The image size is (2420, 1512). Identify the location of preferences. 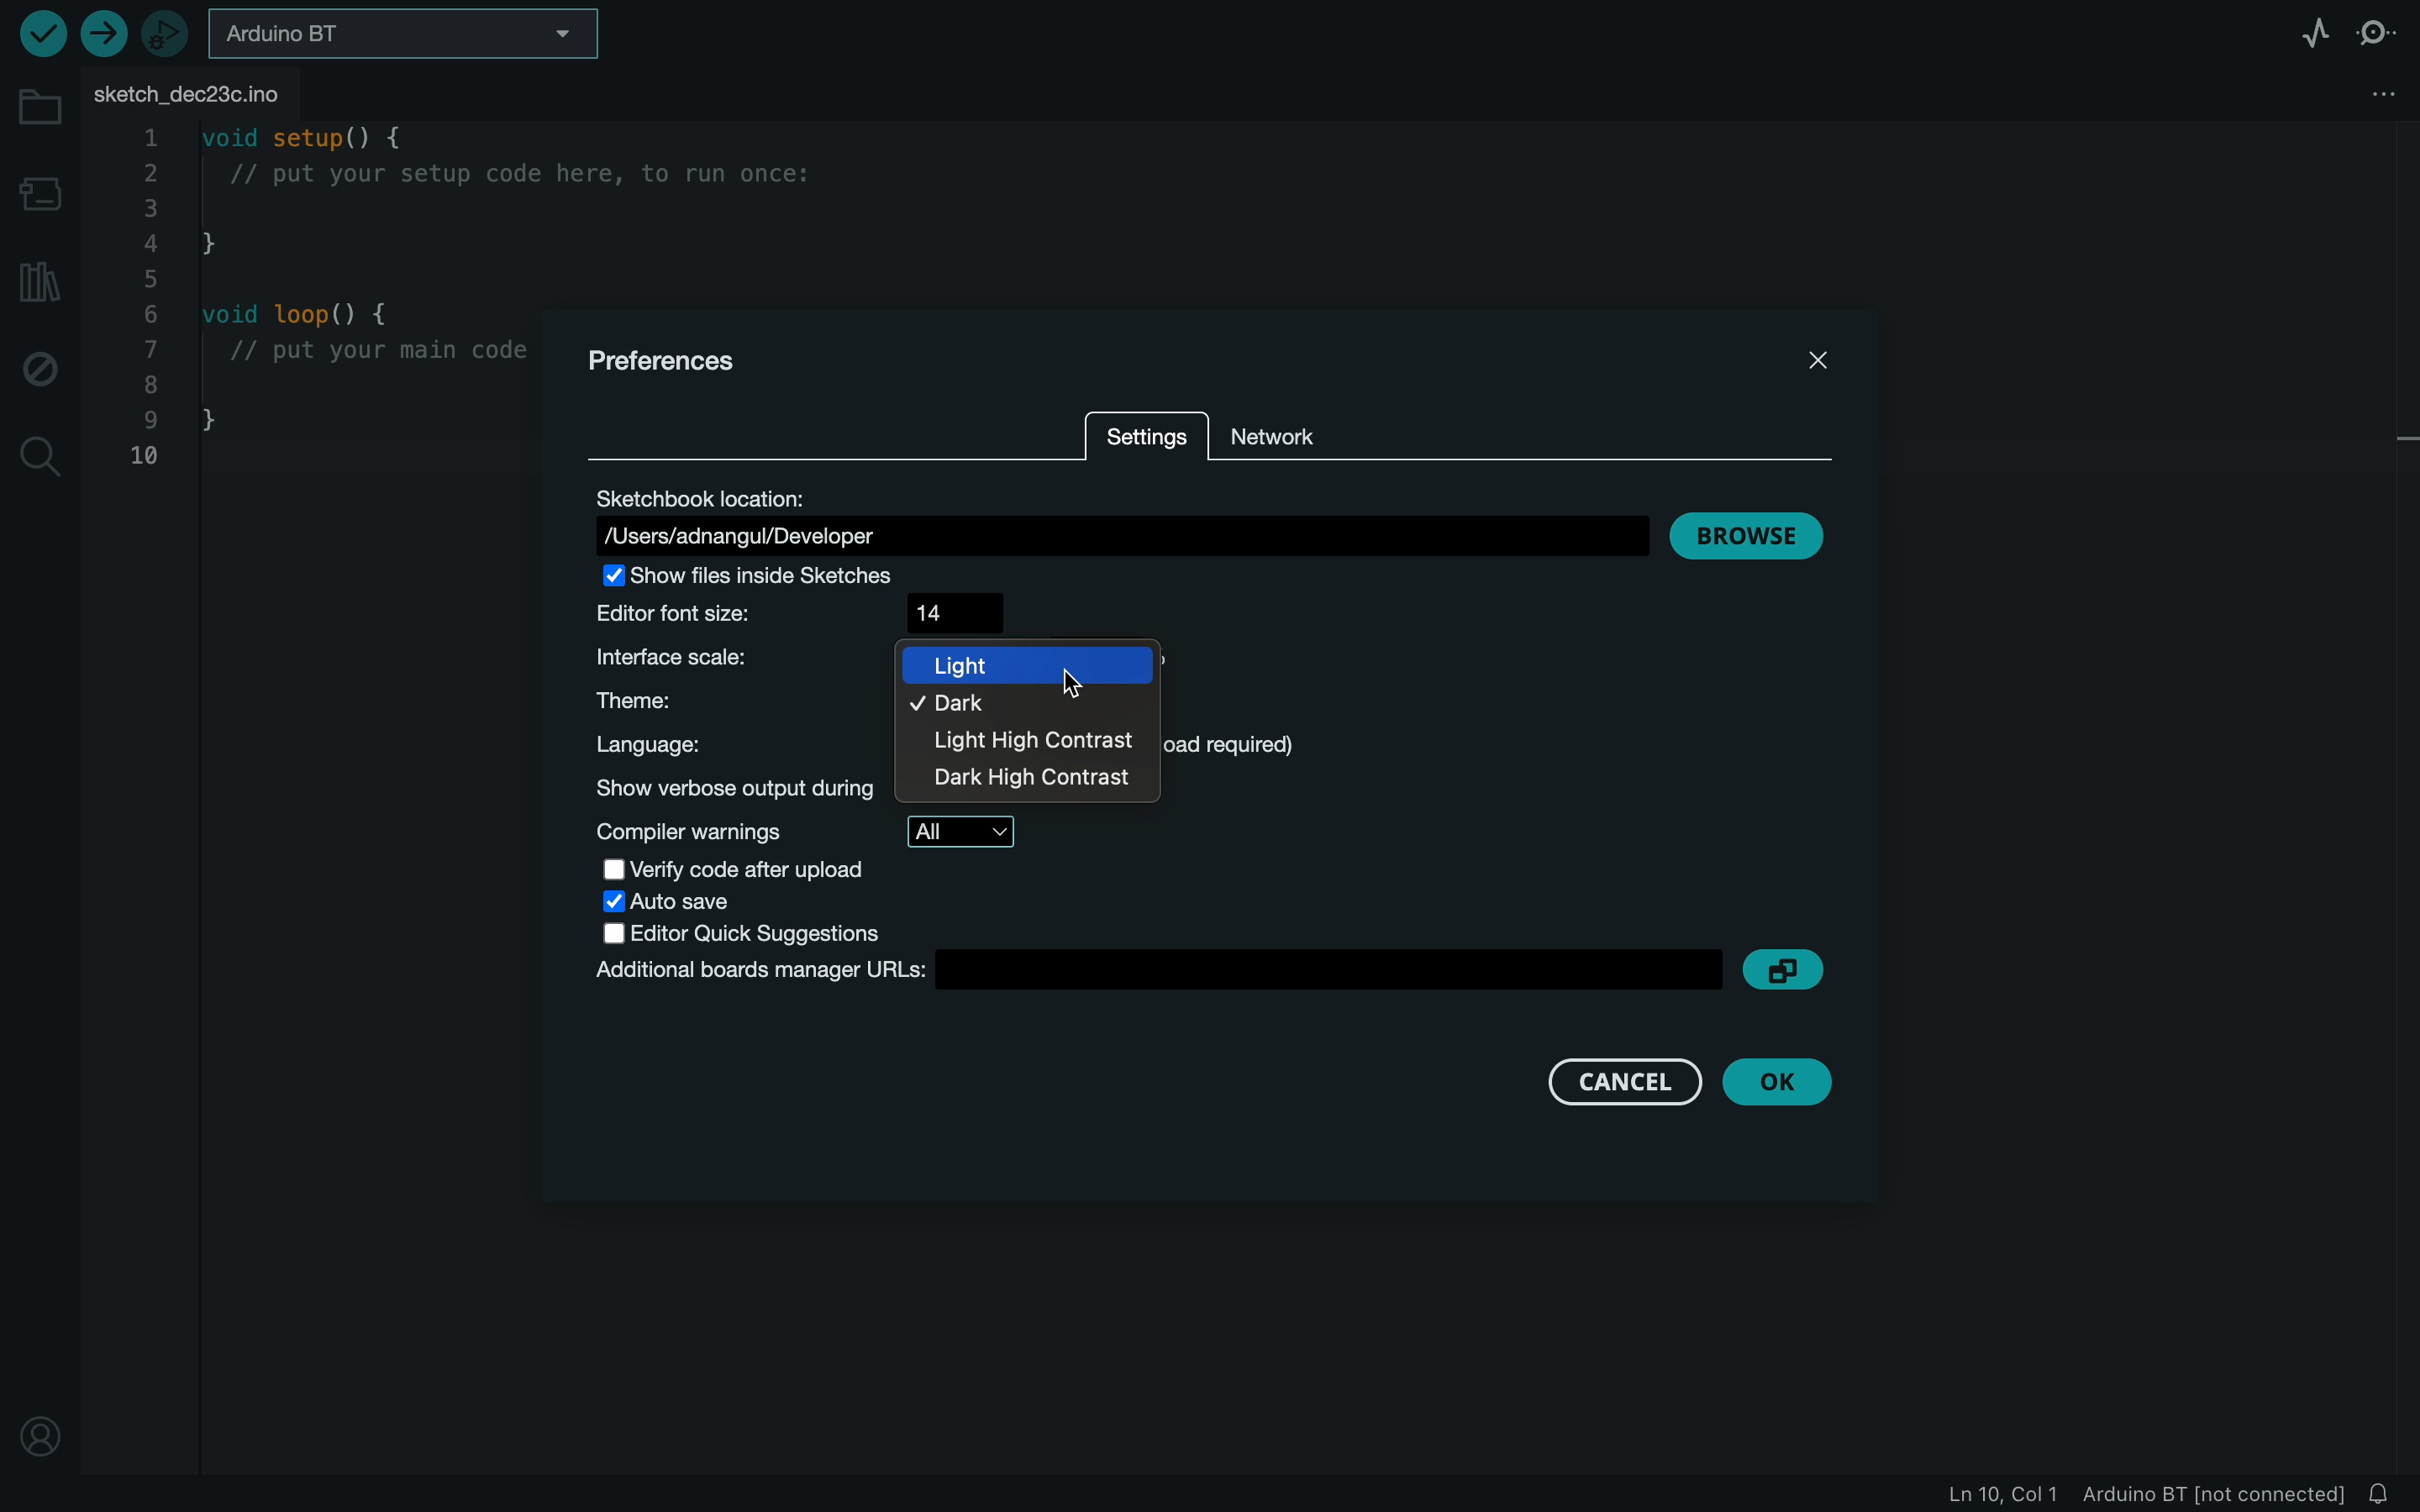
(669, 362).